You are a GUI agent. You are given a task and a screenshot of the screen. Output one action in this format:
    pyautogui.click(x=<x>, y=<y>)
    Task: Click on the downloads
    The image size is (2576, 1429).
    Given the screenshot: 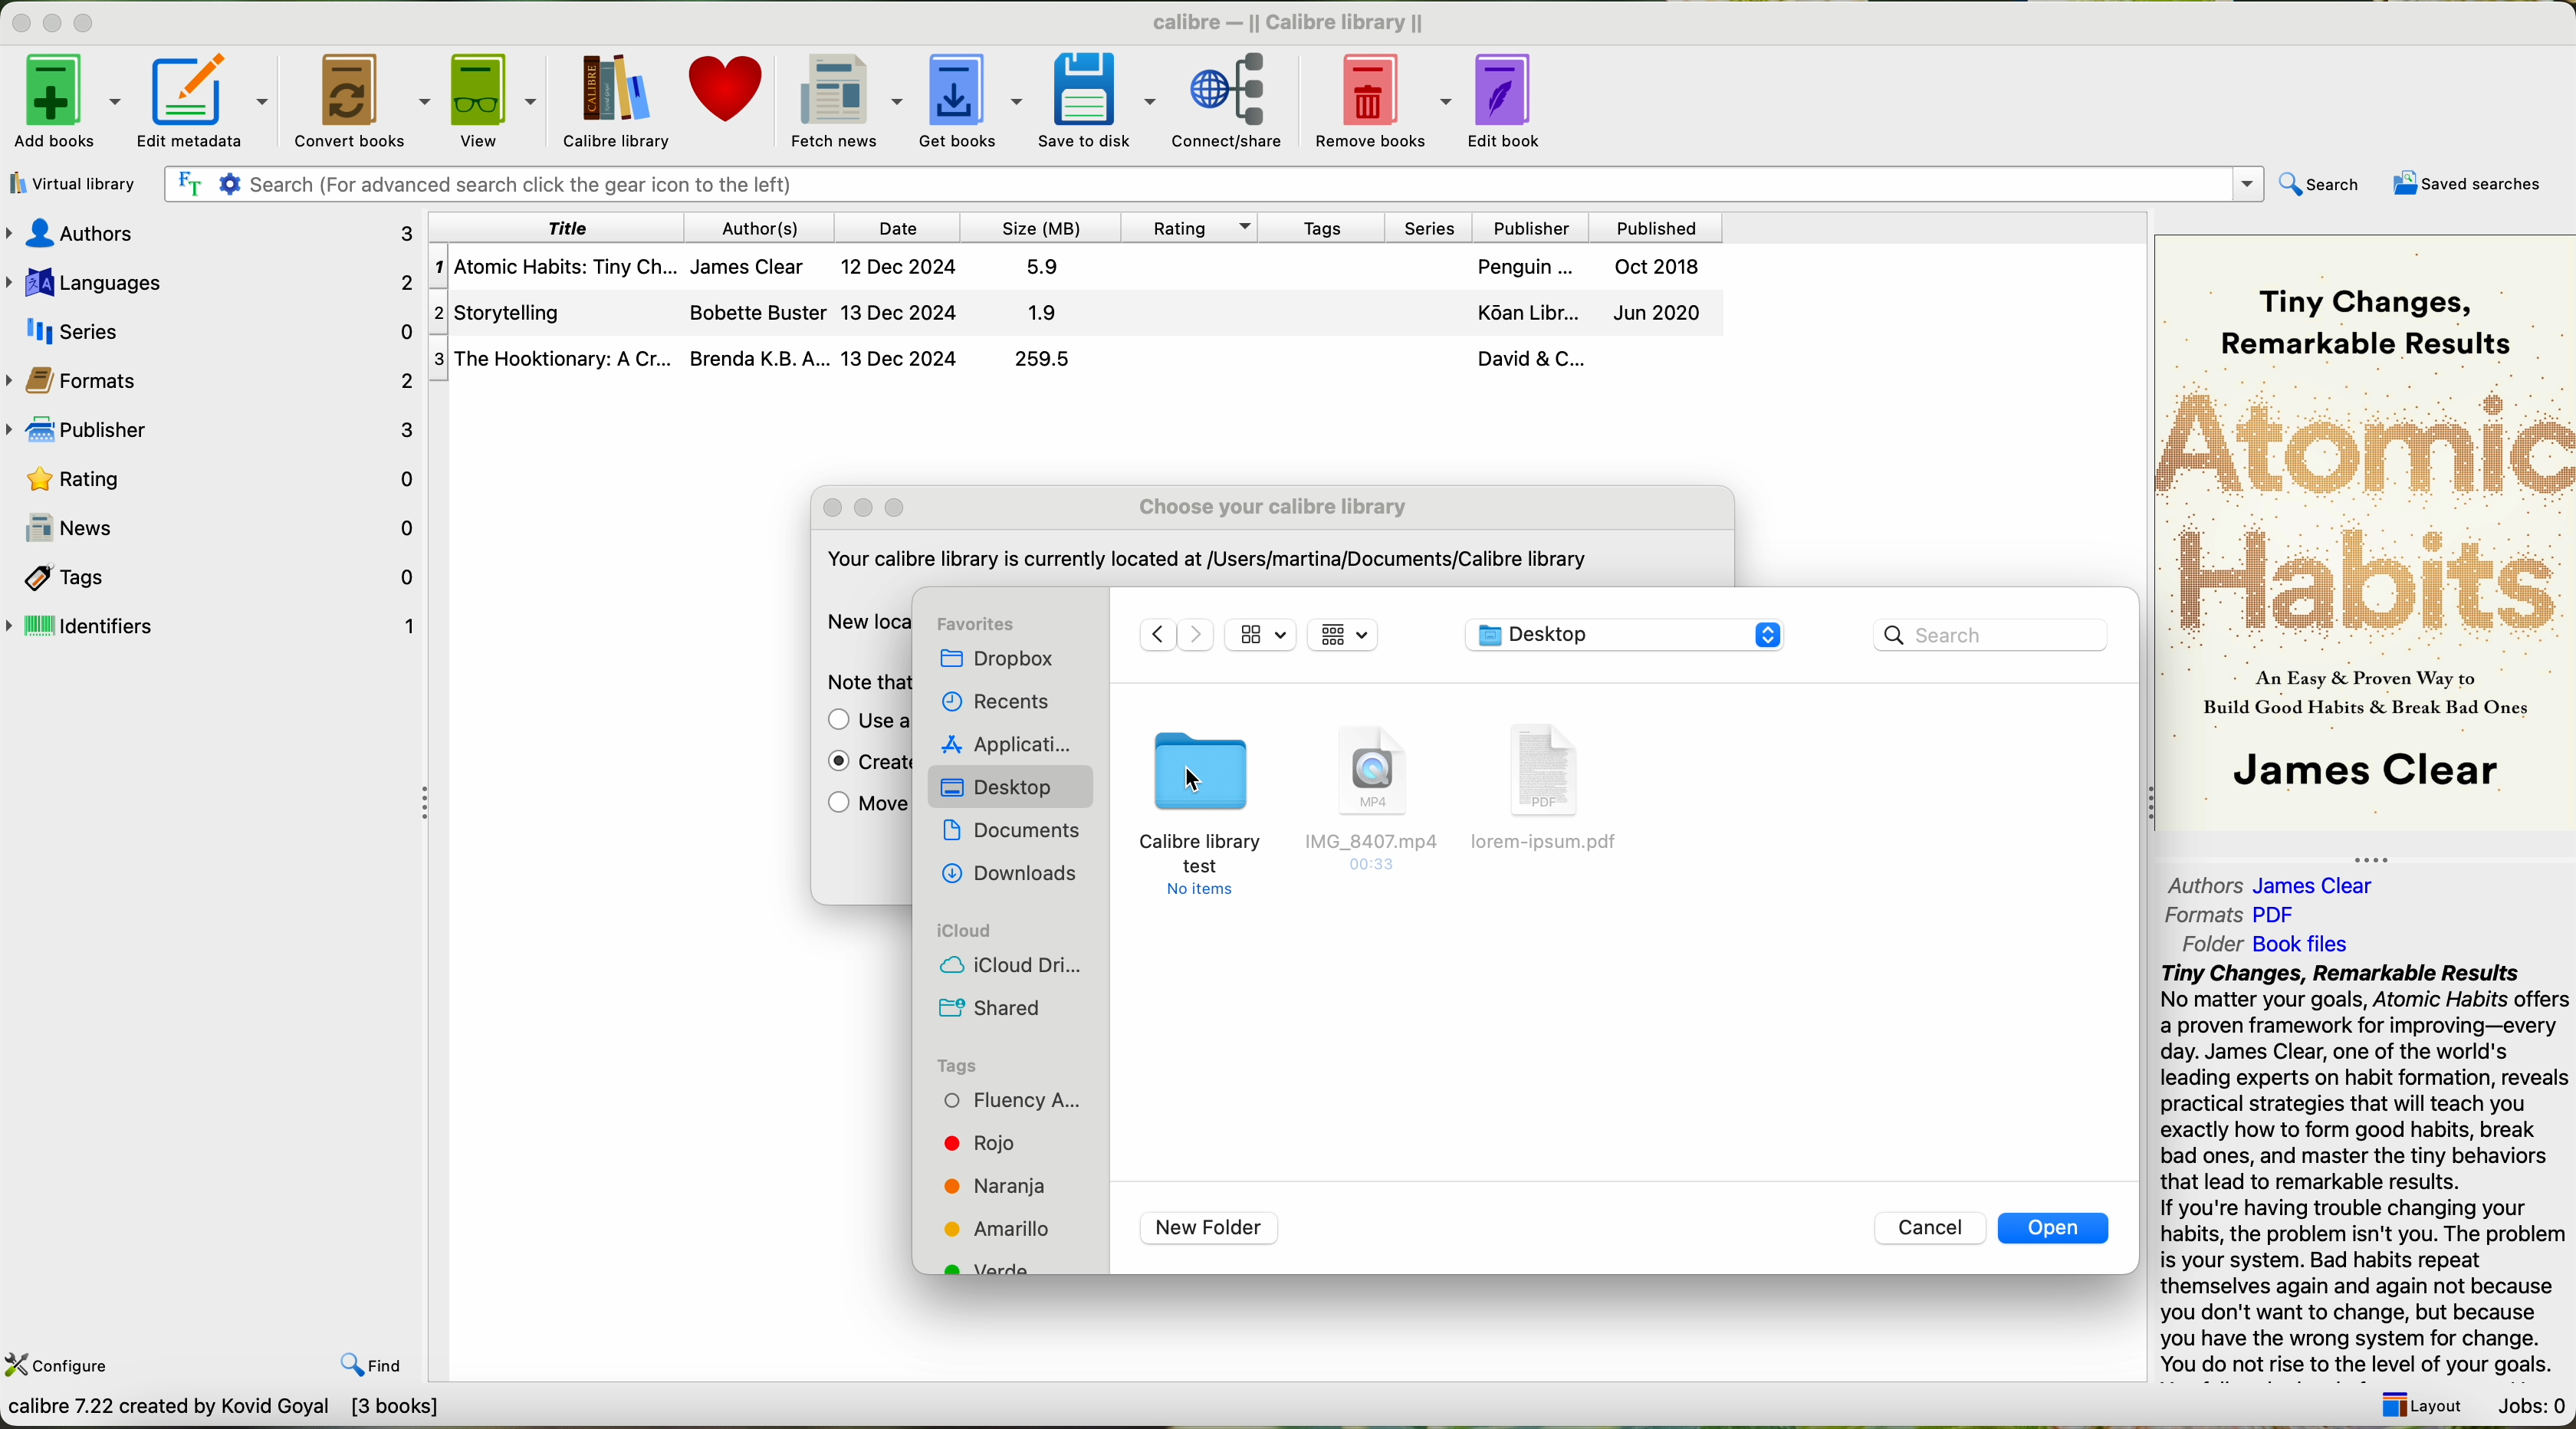 What is the action you would take?
    pyautogui.click(x=1013, y=874)
    